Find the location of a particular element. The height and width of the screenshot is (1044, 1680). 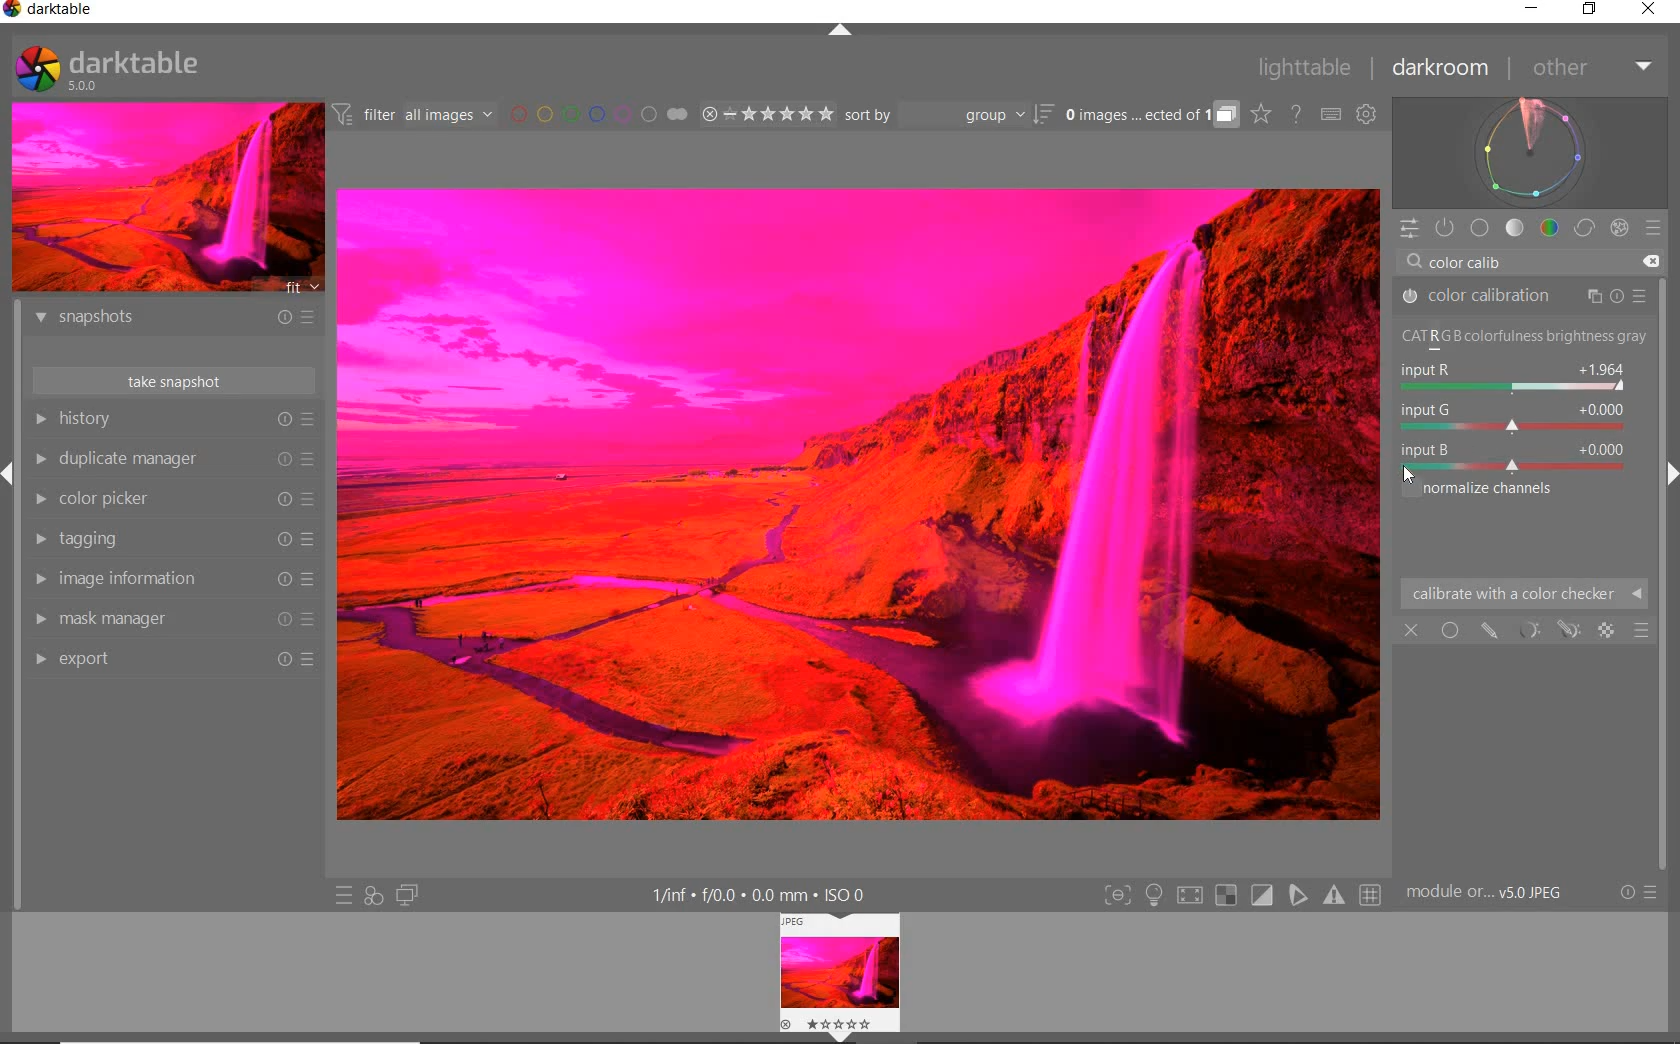

Expand/Collapse is located at coordinates (1670, 477).